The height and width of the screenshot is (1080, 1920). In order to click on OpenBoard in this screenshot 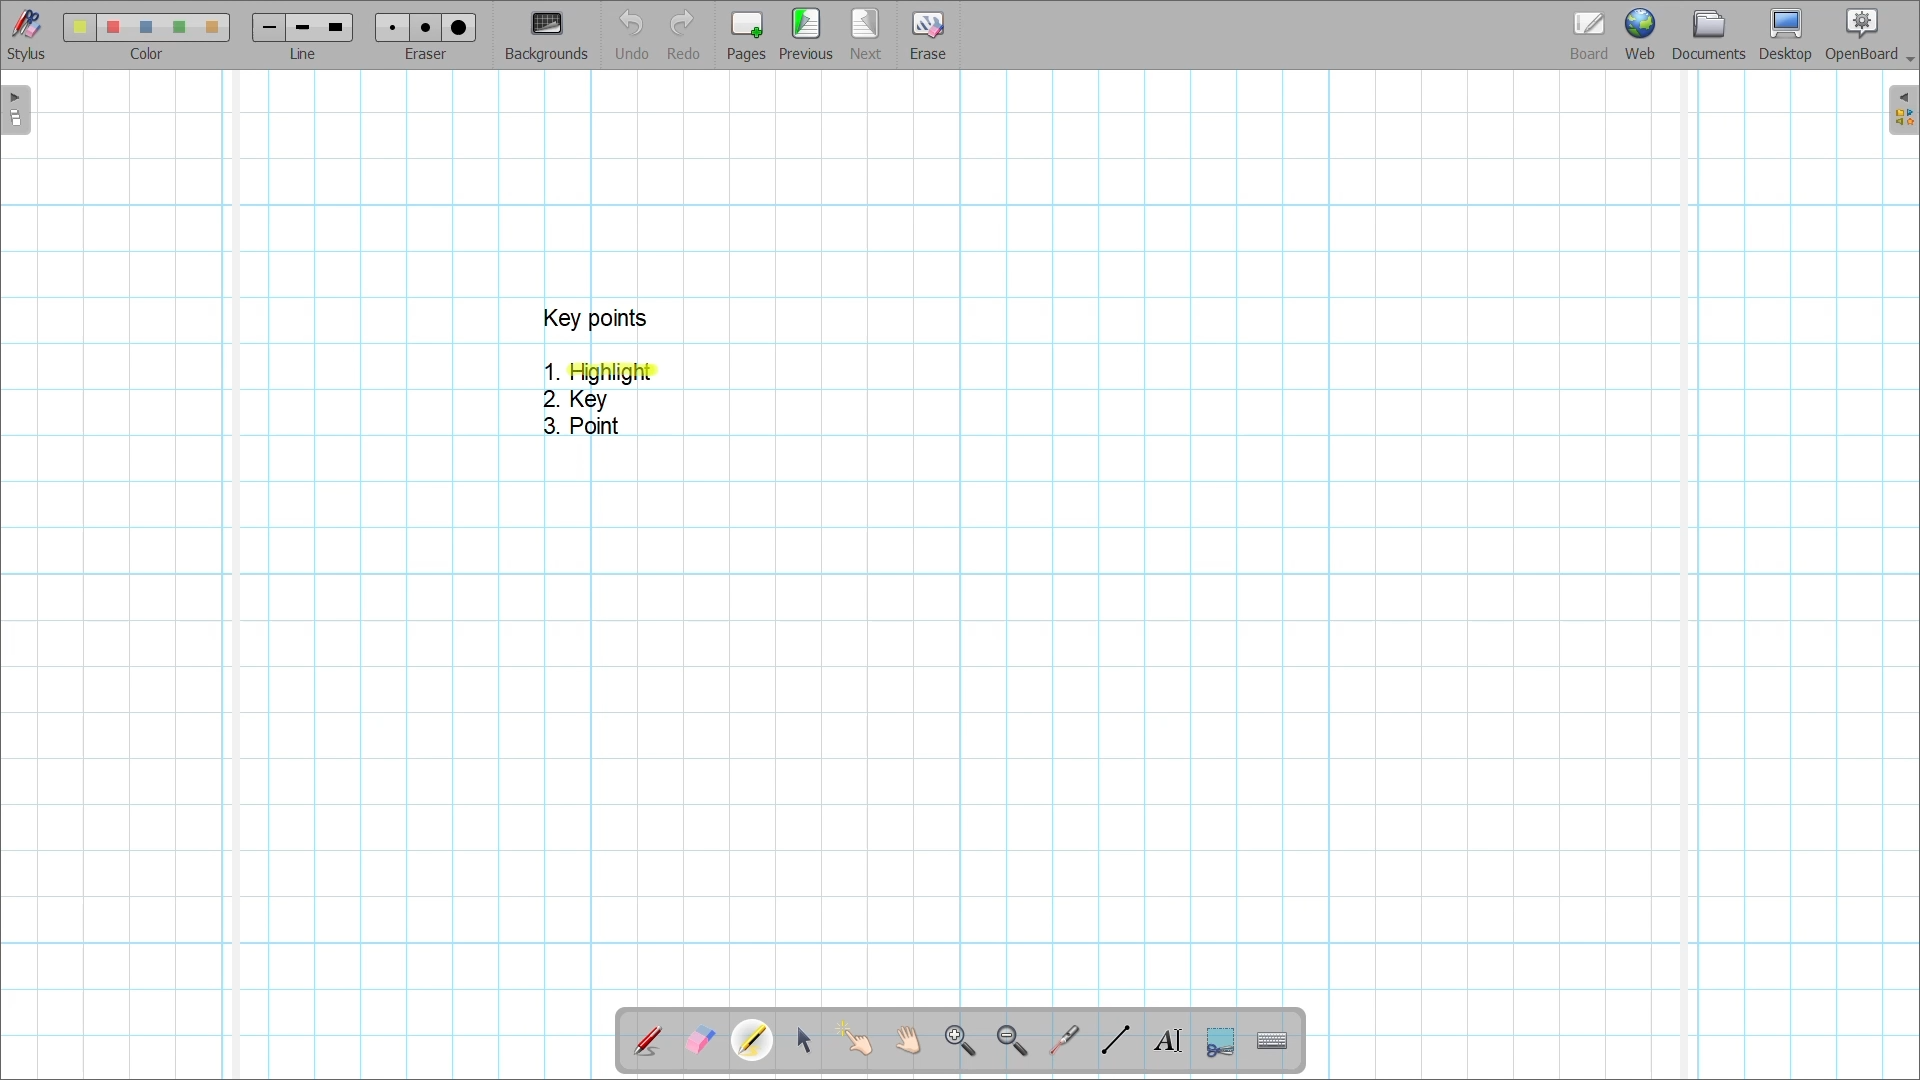, I will do `click(1869, 36)`.